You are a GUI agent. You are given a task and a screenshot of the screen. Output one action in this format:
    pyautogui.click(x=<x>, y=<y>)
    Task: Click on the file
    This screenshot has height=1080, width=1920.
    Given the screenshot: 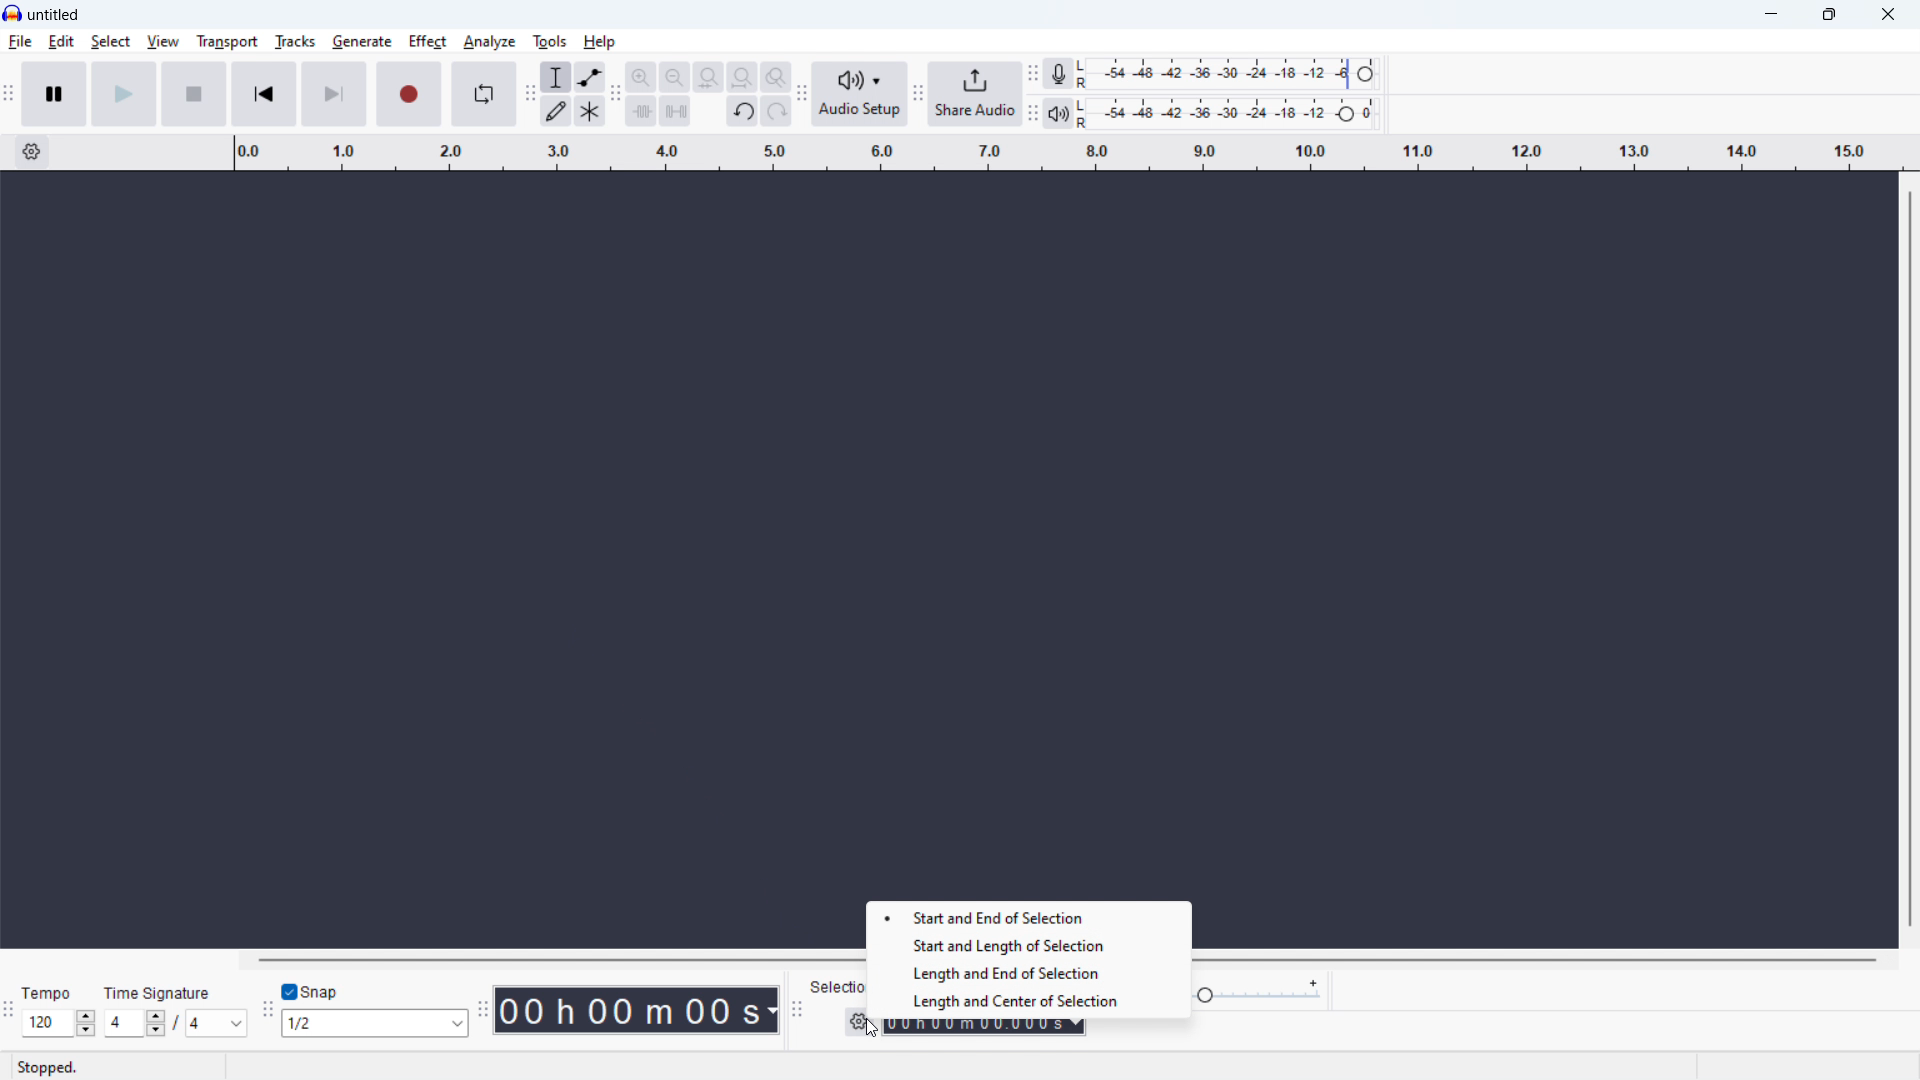 What is the action you would take?
    pyautogui.click(x=19, y=42)
    